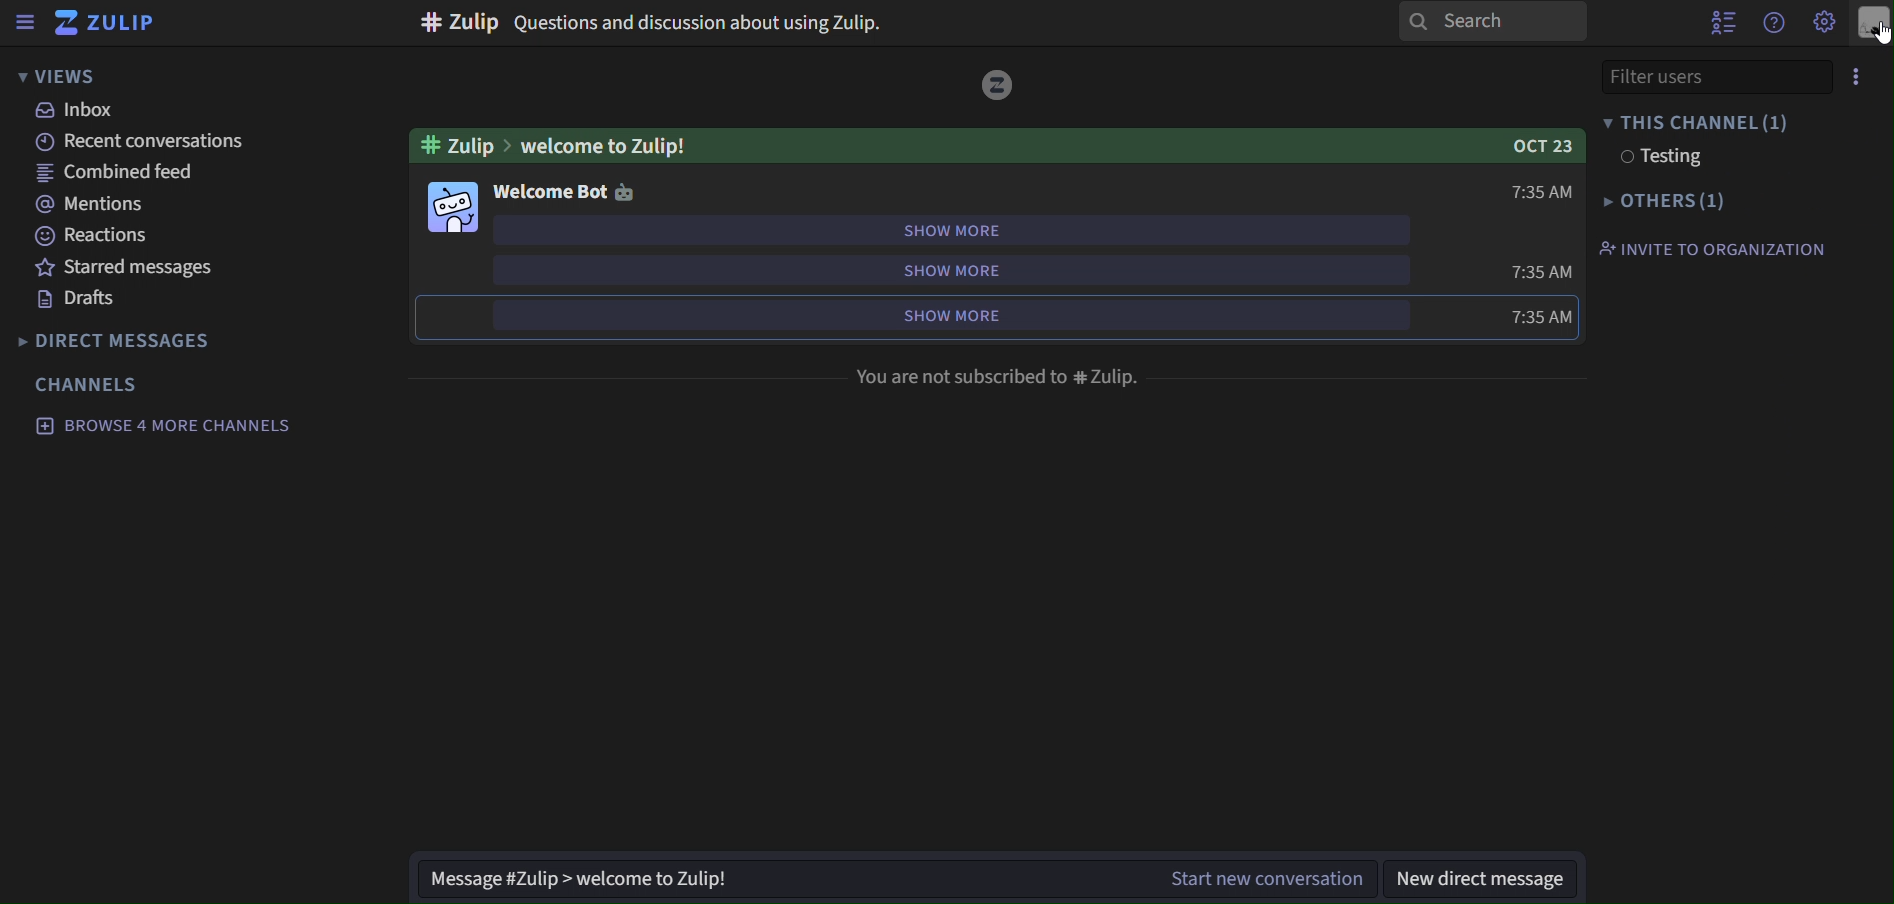 Image resolution: width=1894 pixels, height=904 pixels. What do you see at coordinates (163, 424) in the screenshot?
I see `browse 4 more channels` at bounding box center [163, 424].